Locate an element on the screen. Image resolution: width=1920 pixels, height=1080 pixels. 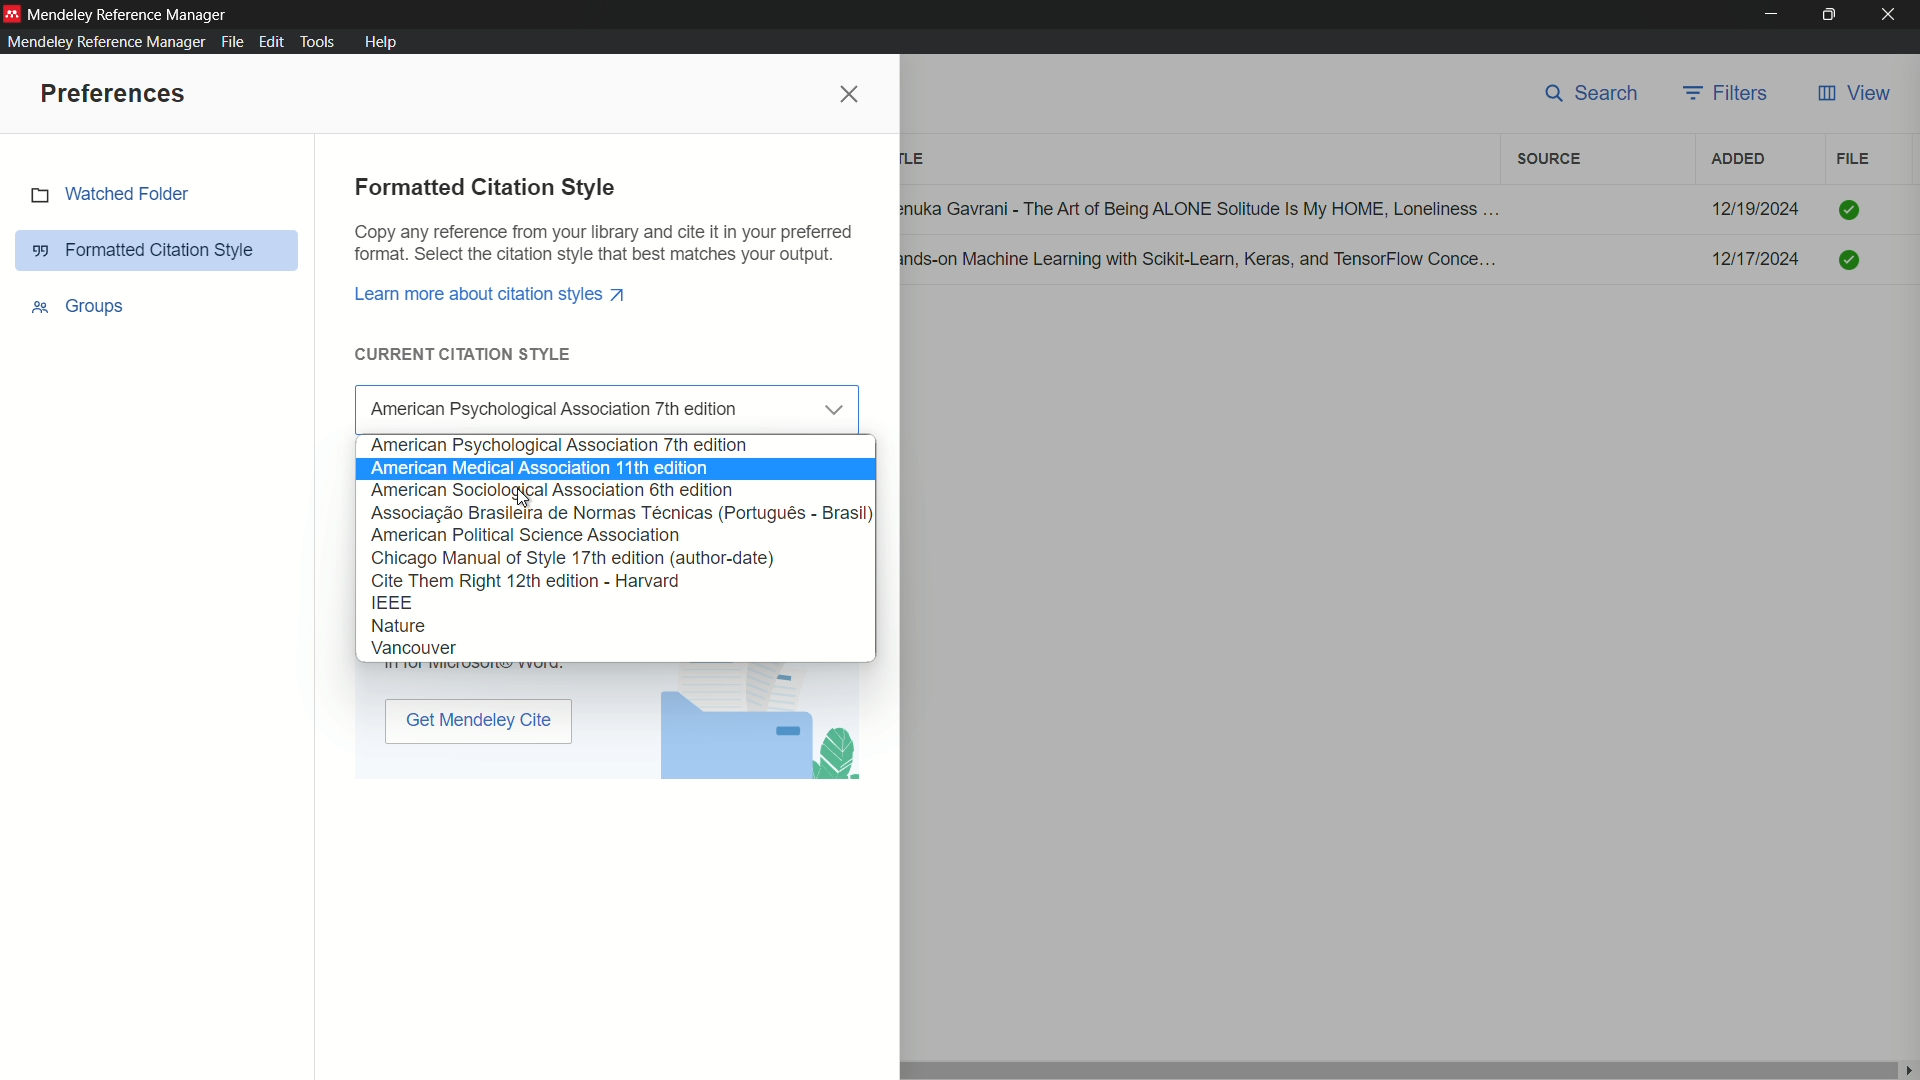
Select Citation Style is located at coordinates (611, 411).